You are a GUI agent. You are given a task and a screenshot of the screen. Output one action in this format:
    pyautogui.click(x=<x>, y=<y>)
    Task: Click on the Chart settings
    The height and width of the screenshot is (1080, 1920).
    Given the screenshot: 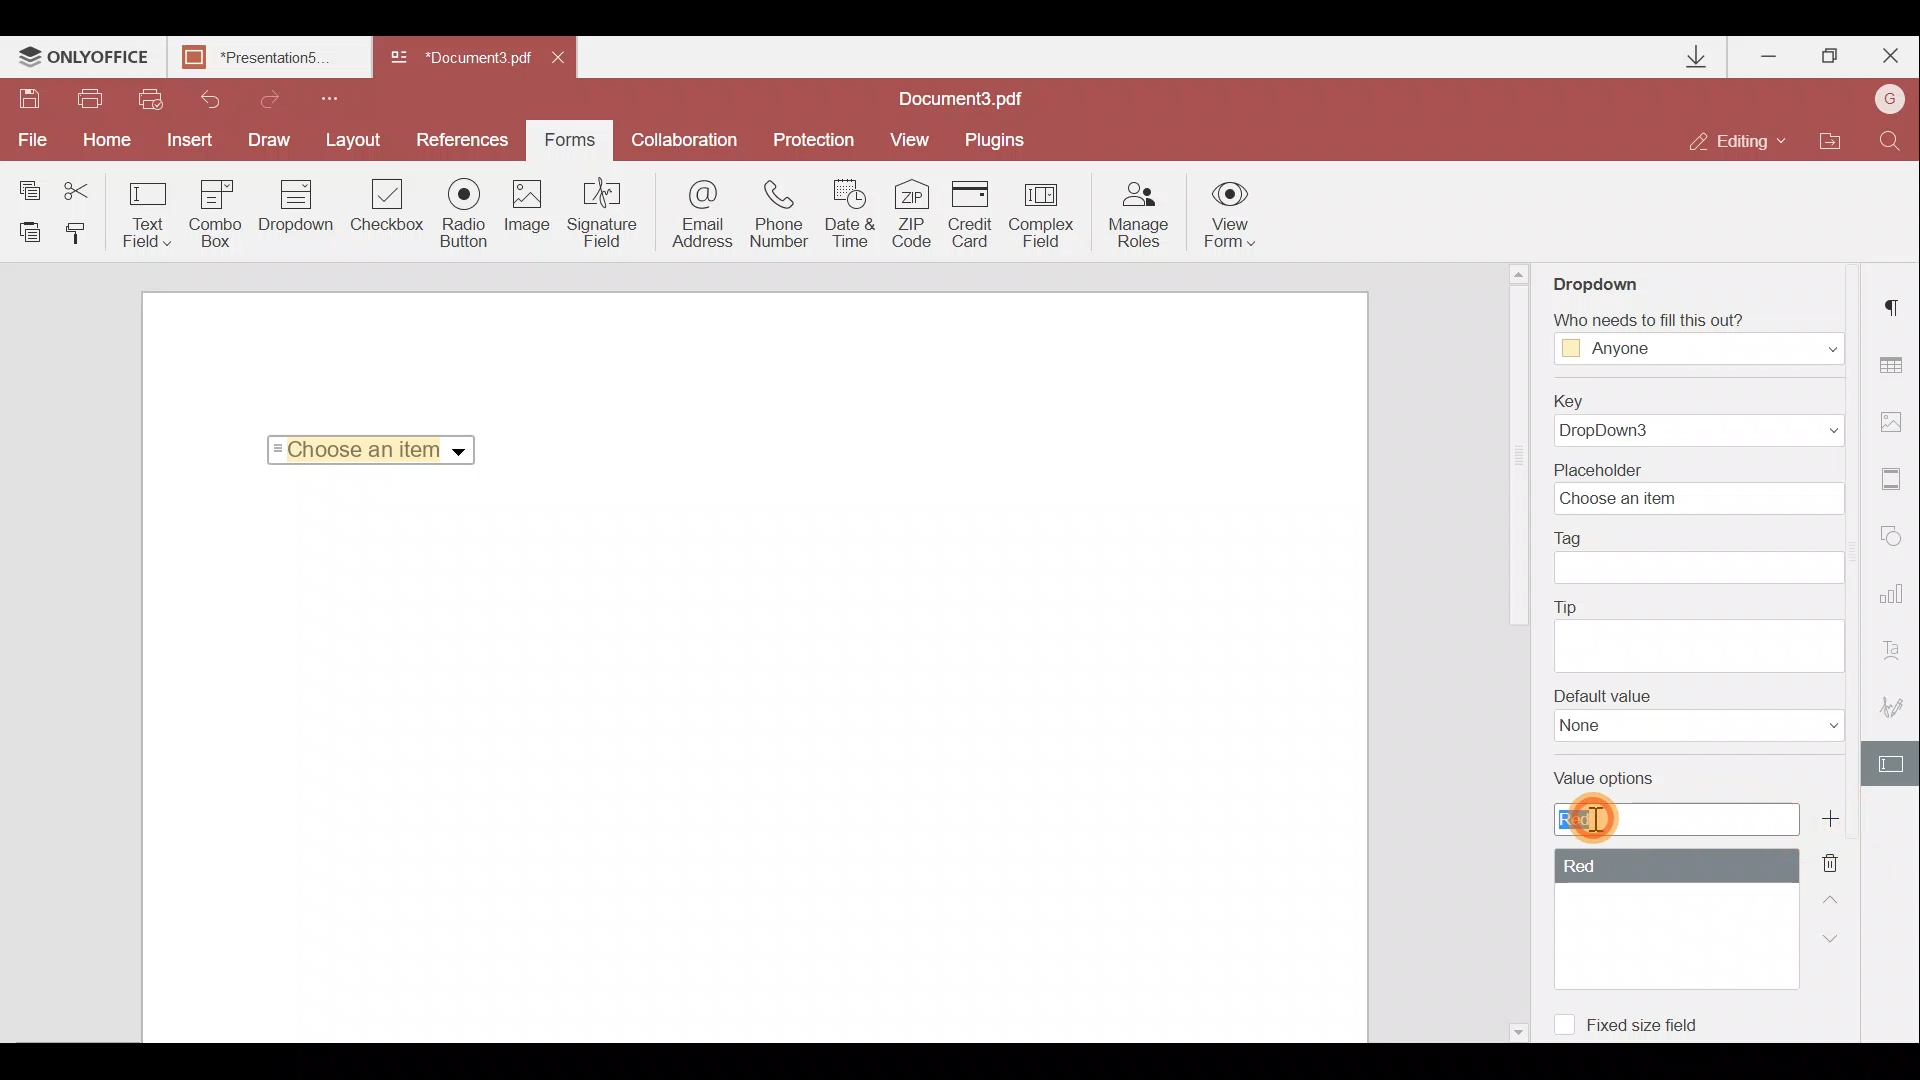 What is the action you would take?
    pyautogui.click(x=1896, y=594)
    